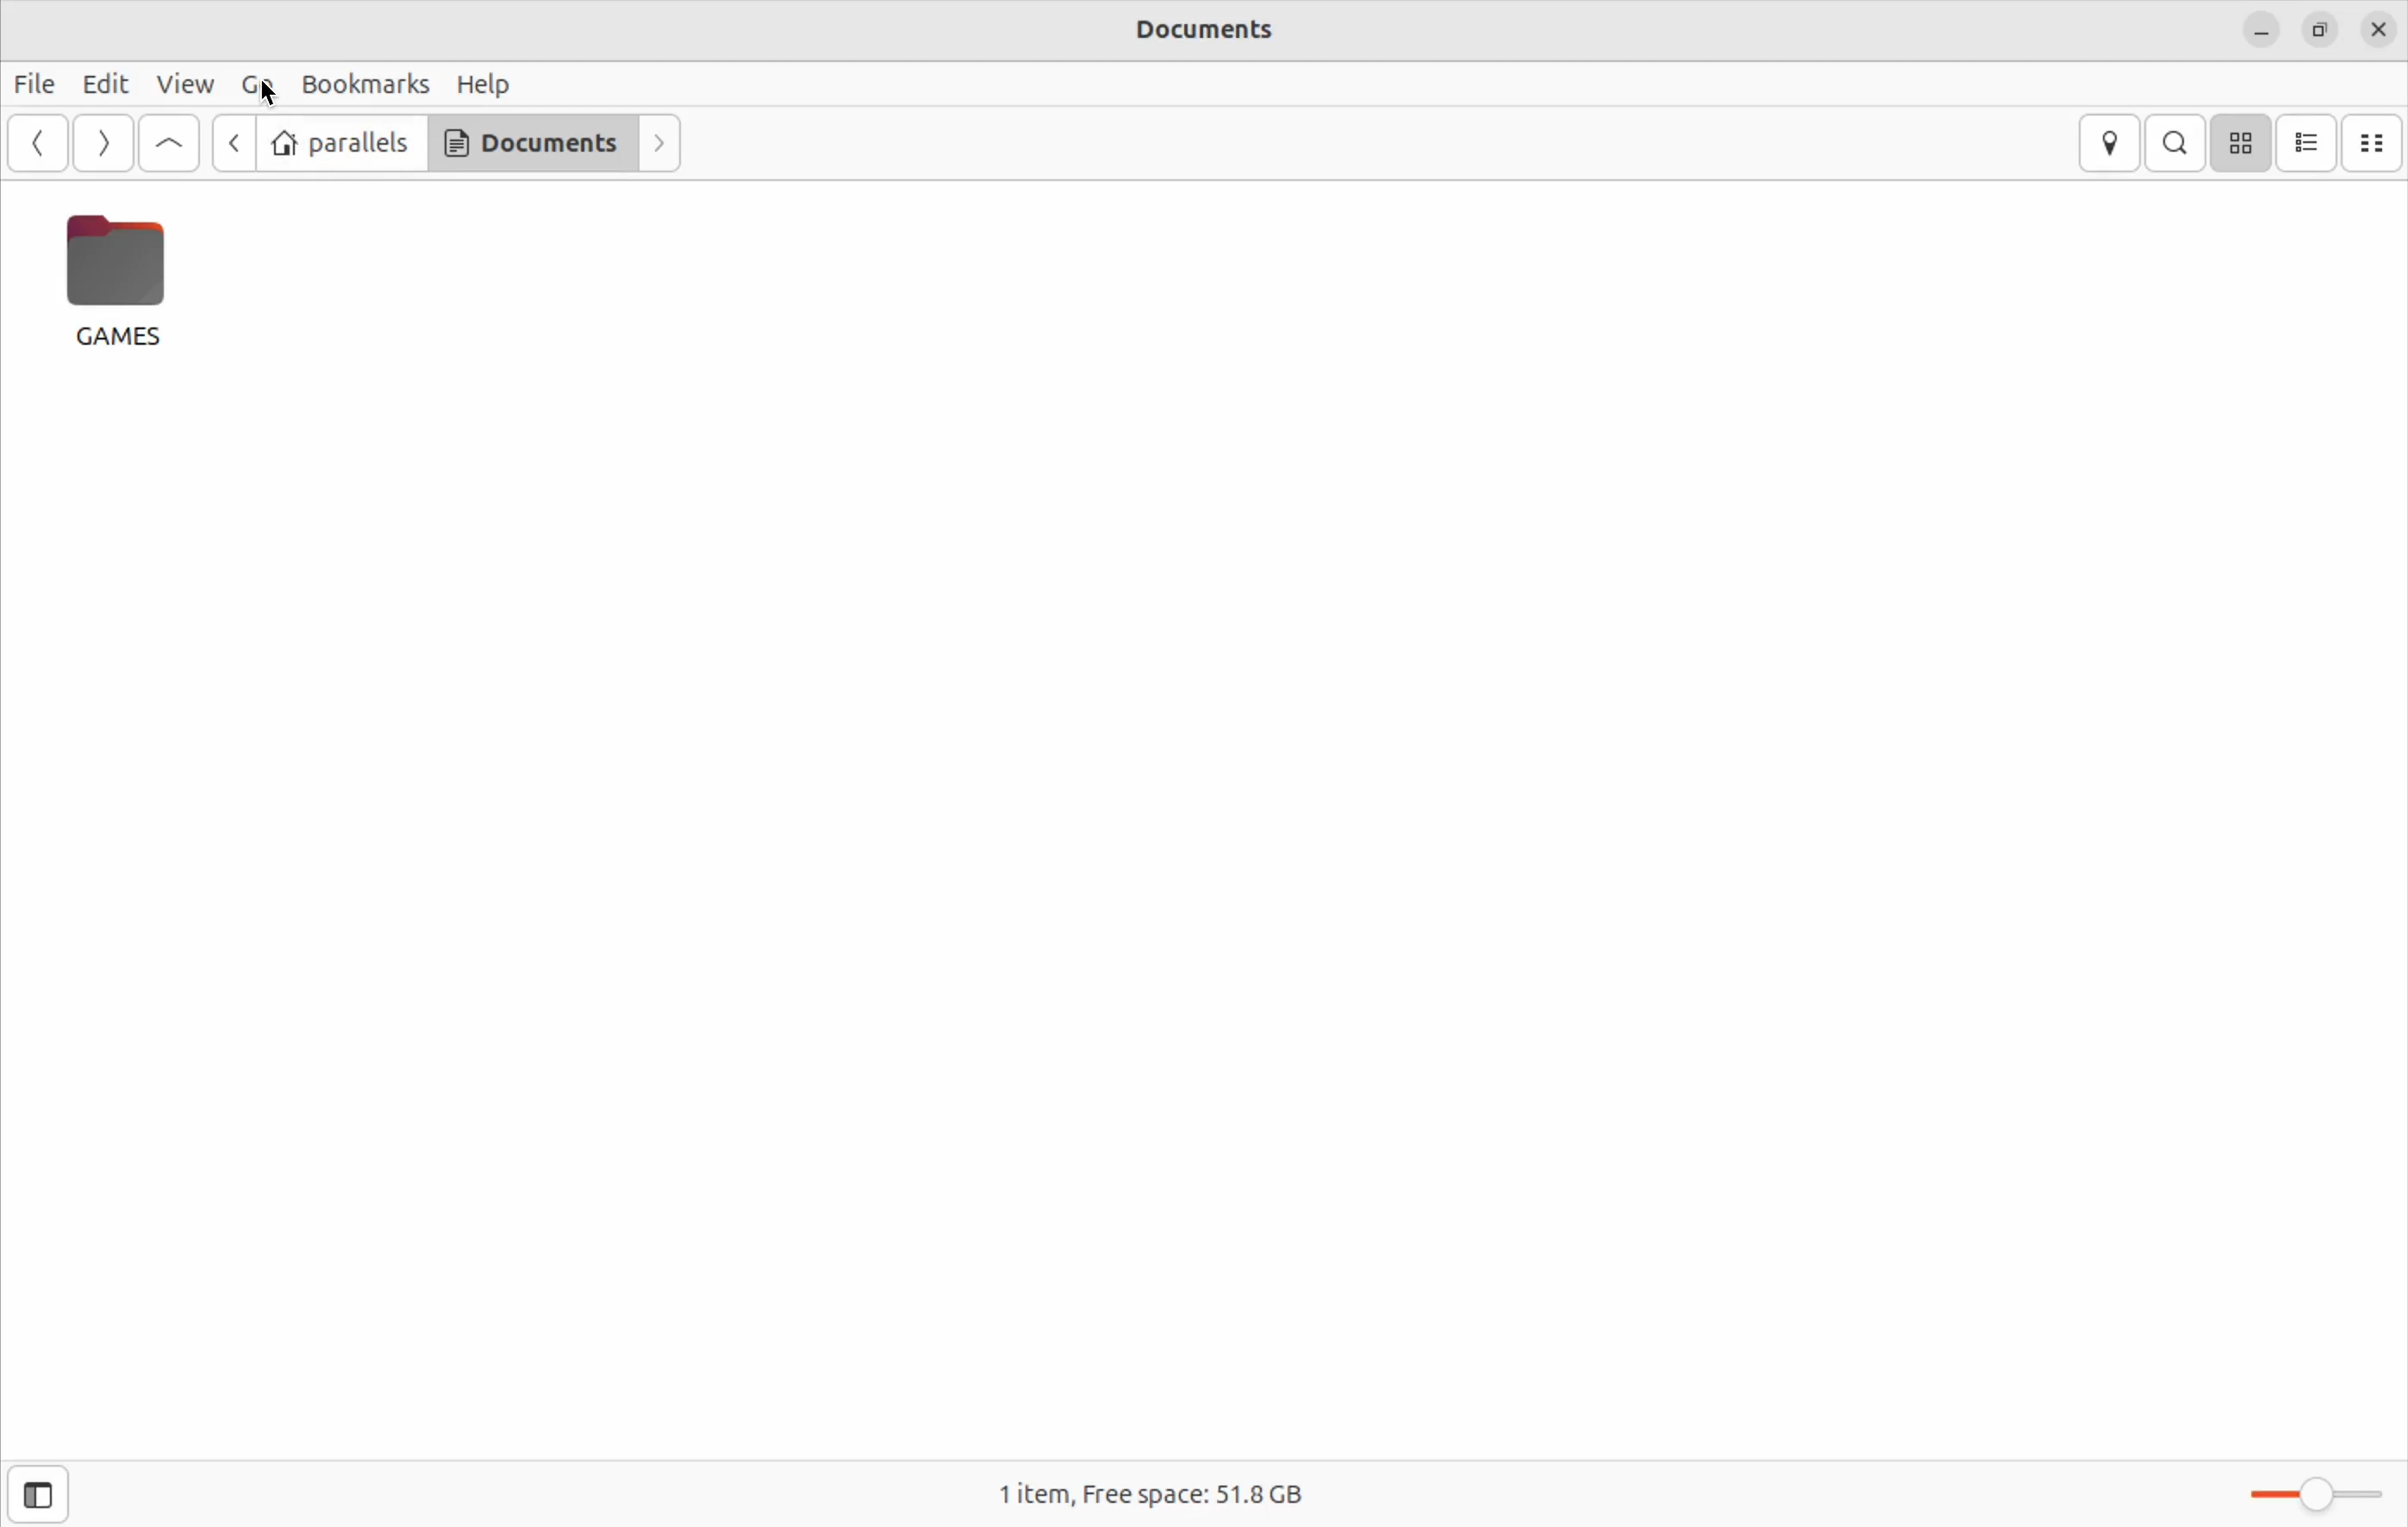 Image resolution: width=2408 pixels, height=1527 pixels. What do you see at coordinates (533, 141) in the screenshot?
I see `Documents` at bounding box center [533, 141].